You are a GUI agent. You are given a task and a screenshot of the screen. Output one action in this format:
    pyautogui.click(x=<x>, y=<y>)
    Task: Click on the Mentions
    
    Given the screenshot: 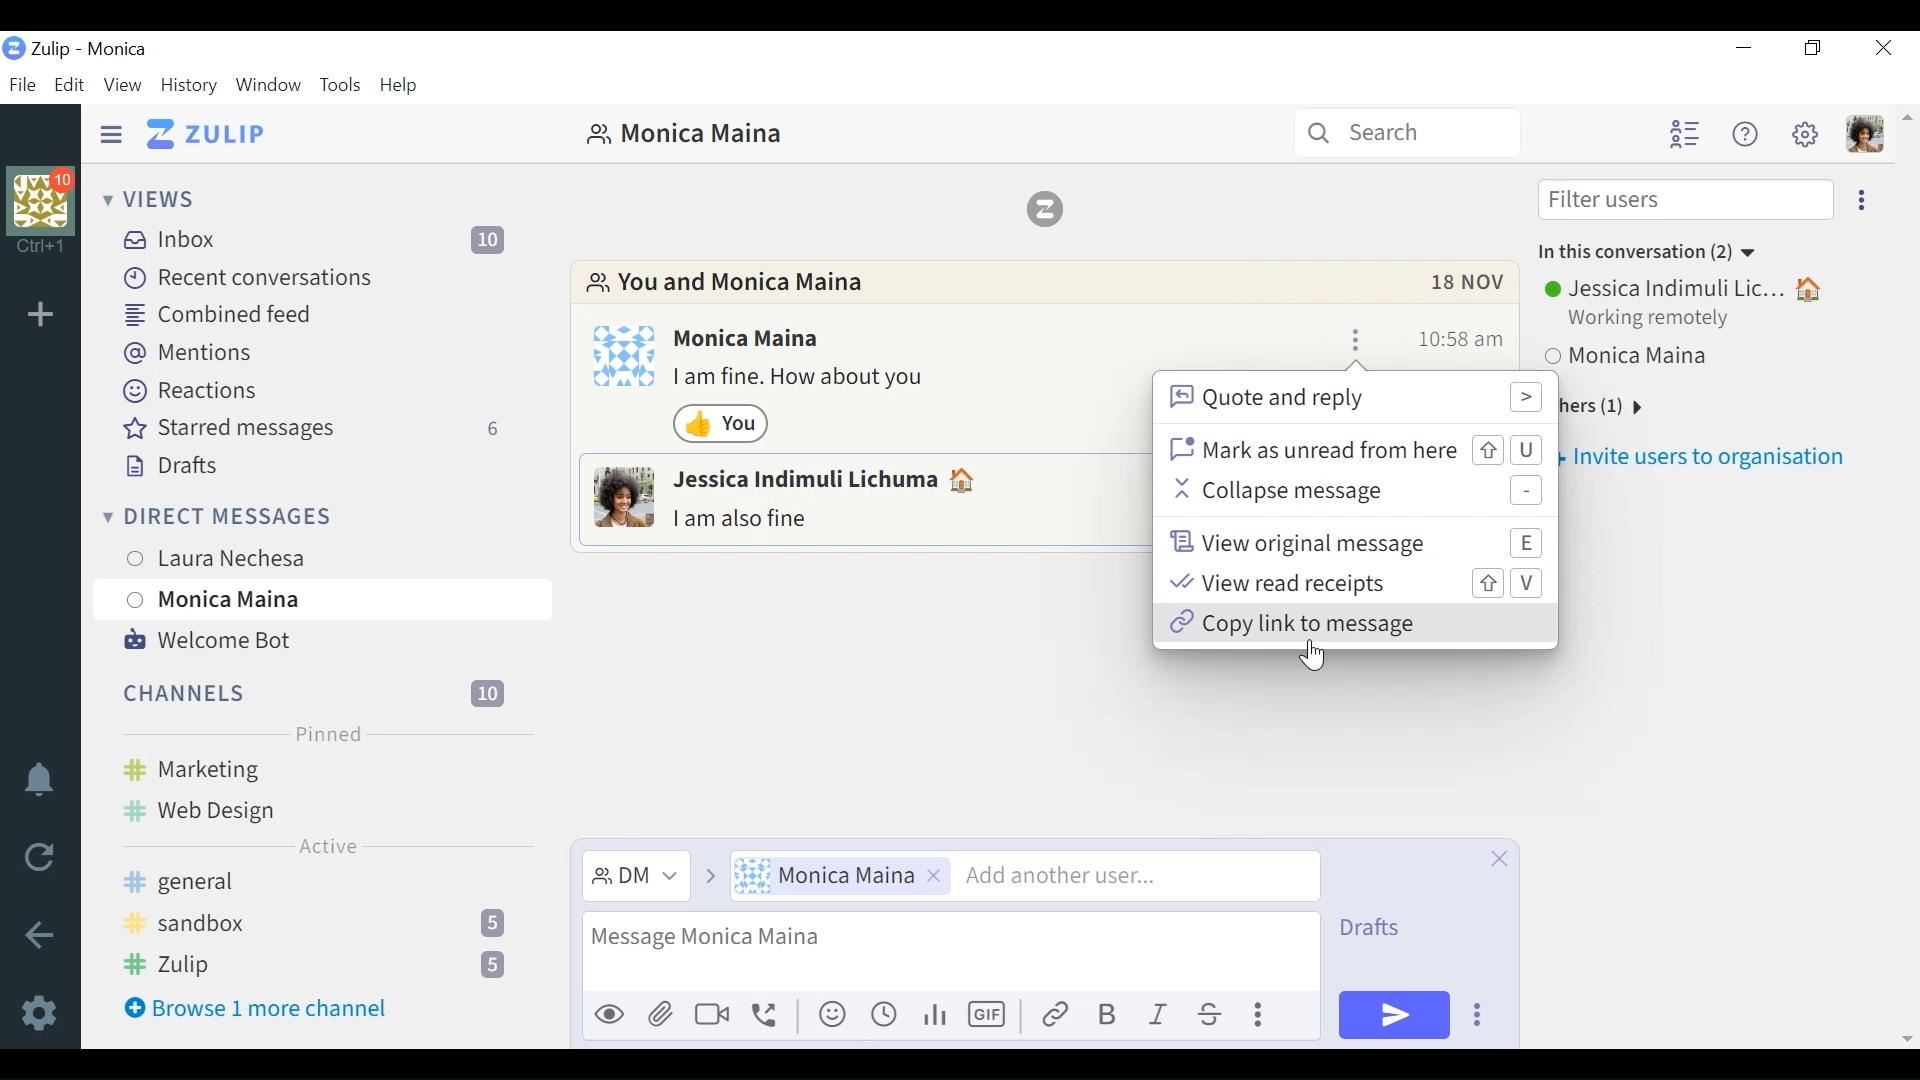 What is the action you would take?
    pyautogui.click(x=187, y=352)
    